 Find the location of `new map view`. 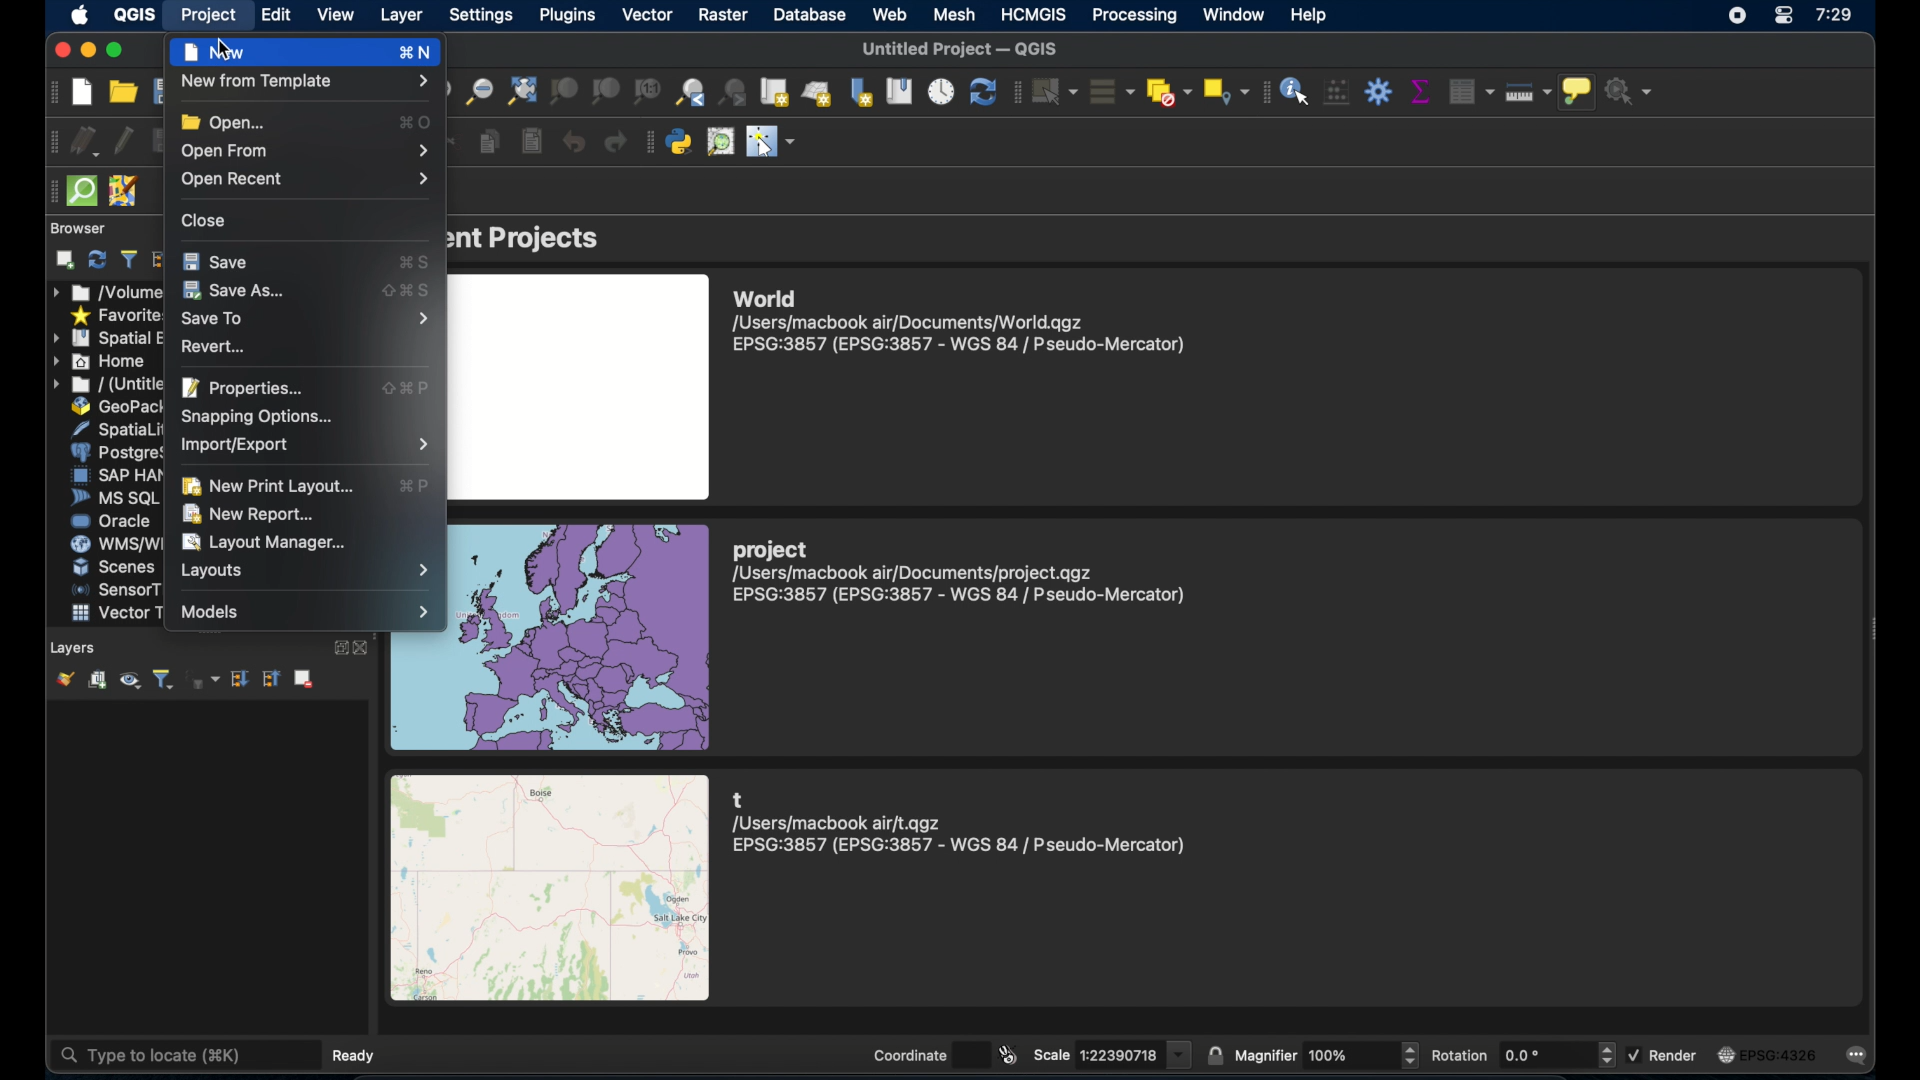

new map view is located at coordinates (775, 92).